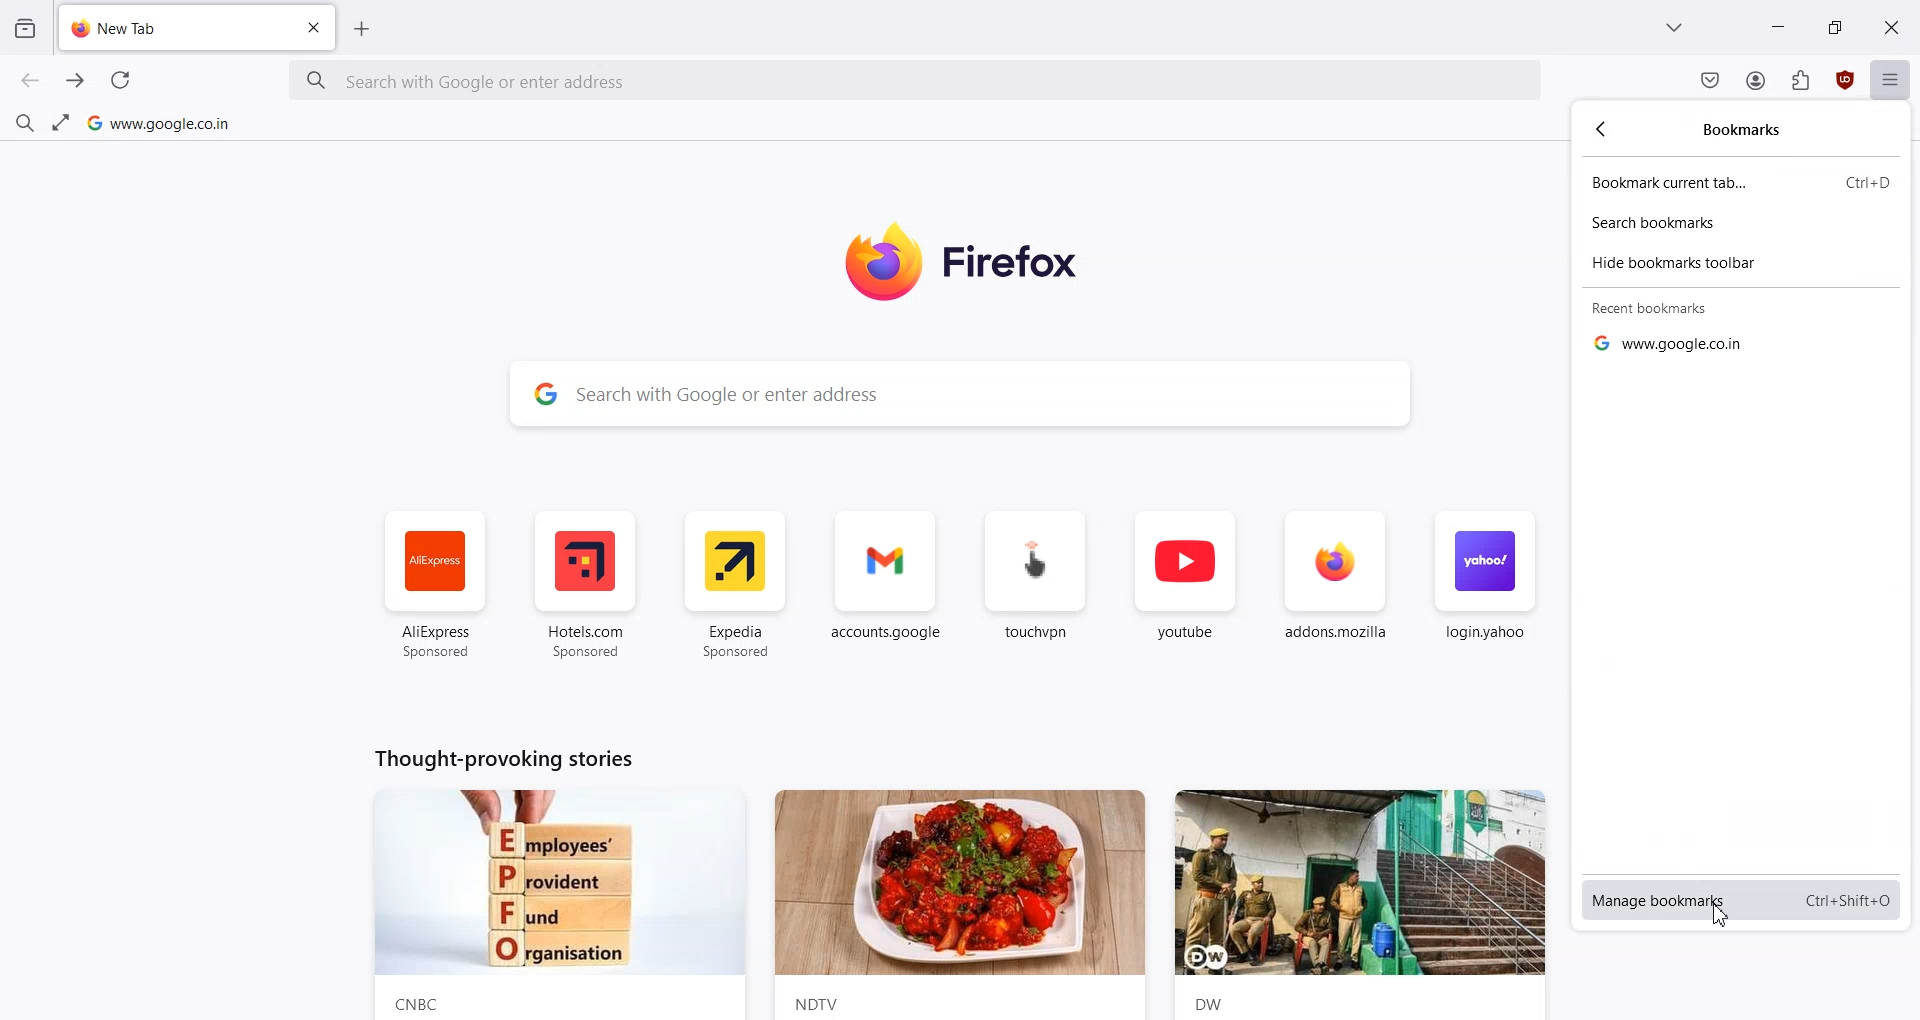  Describe the element at coordinates (556, 905) in the screenshot. I see `News` at that location.